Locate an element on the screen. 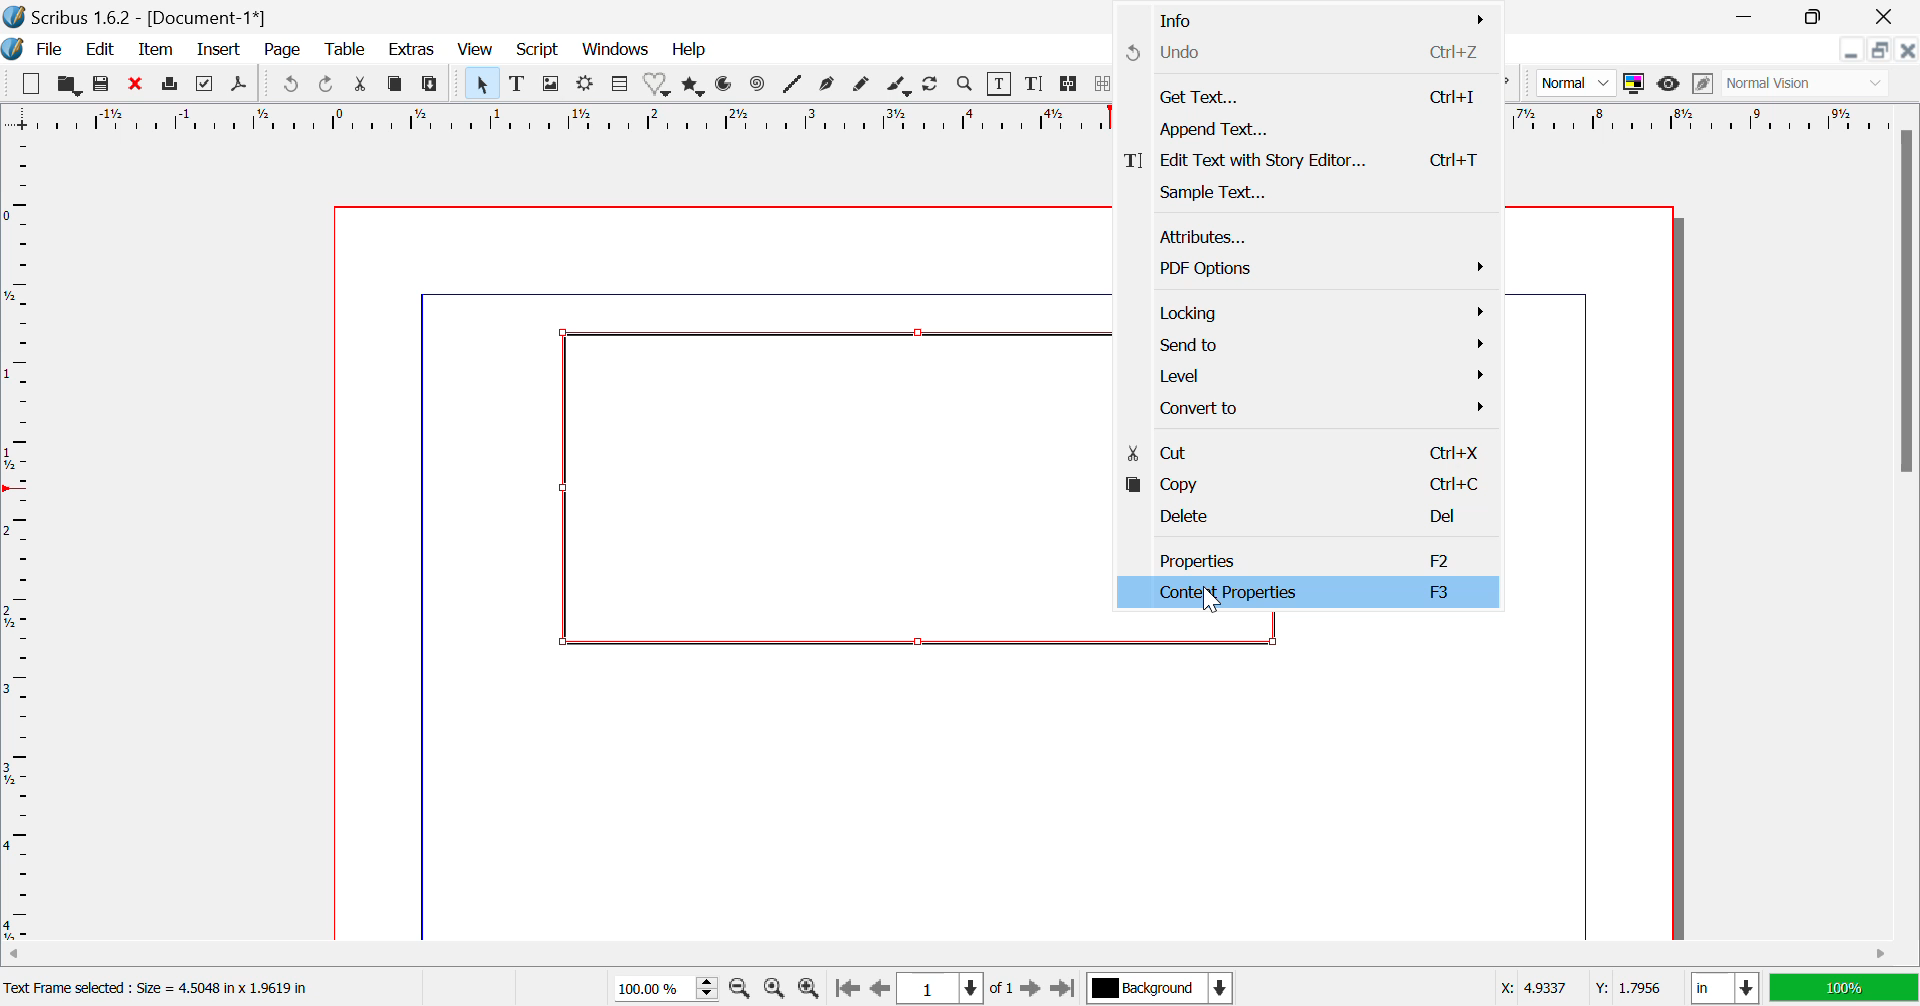  Zoom 100% is located at coordinates (668, 987).